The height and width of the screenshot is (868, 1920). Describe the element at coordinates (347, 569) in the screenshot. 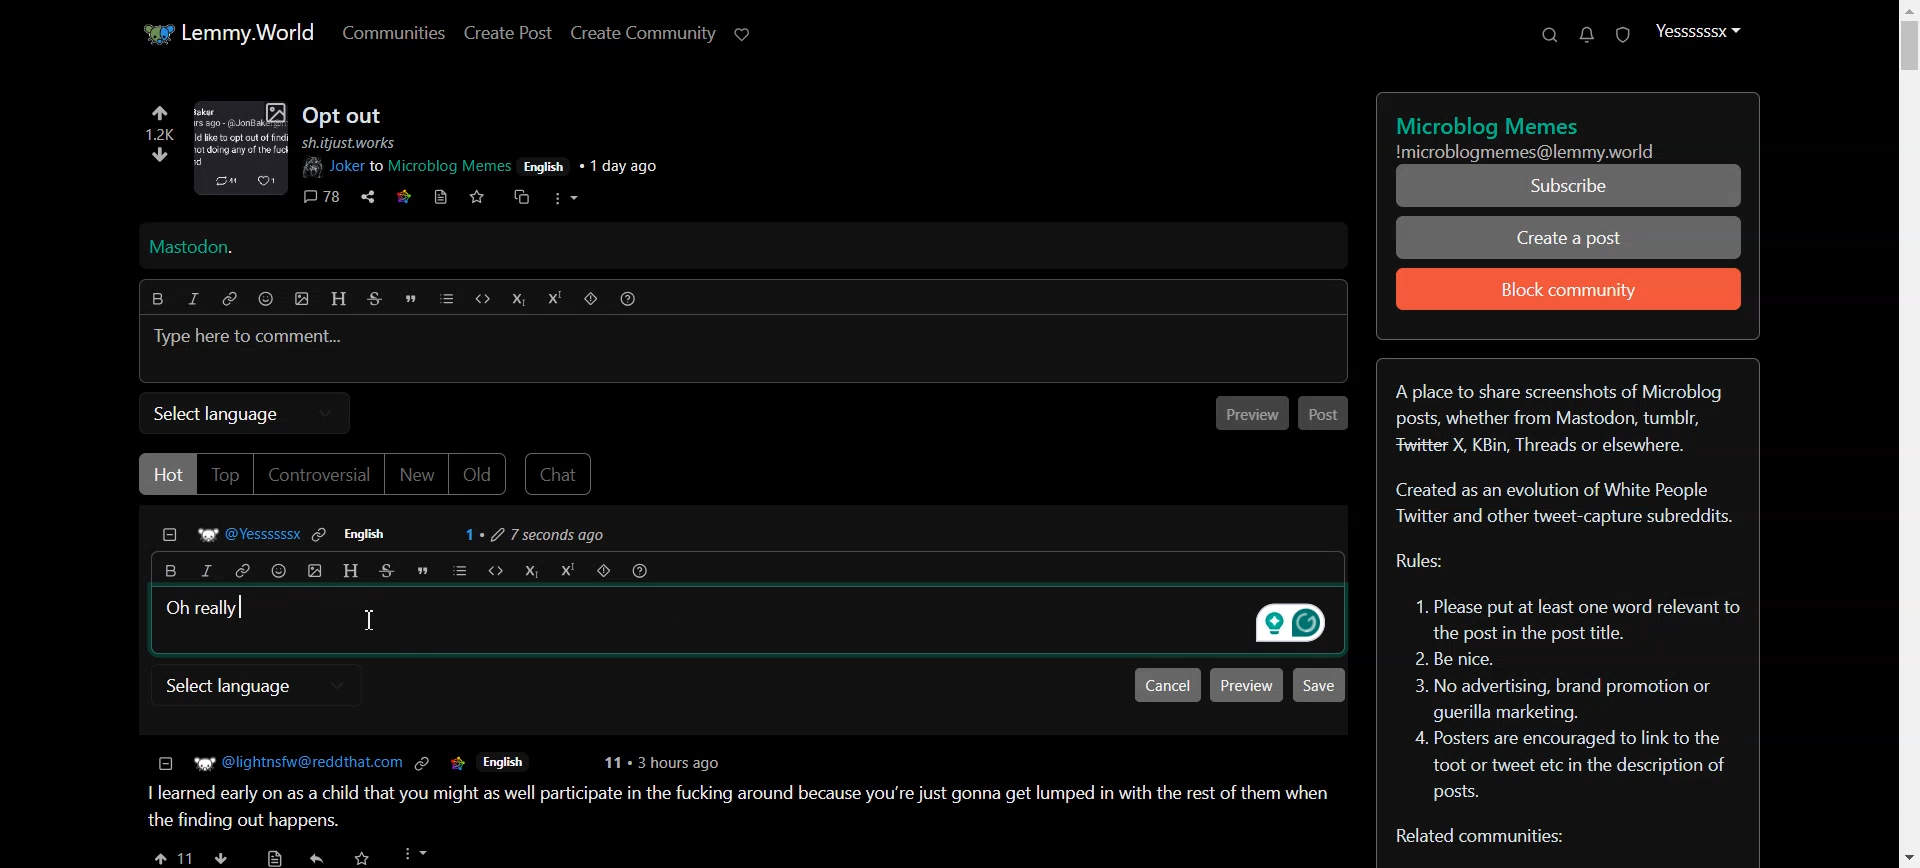

I see `Header` at that location.